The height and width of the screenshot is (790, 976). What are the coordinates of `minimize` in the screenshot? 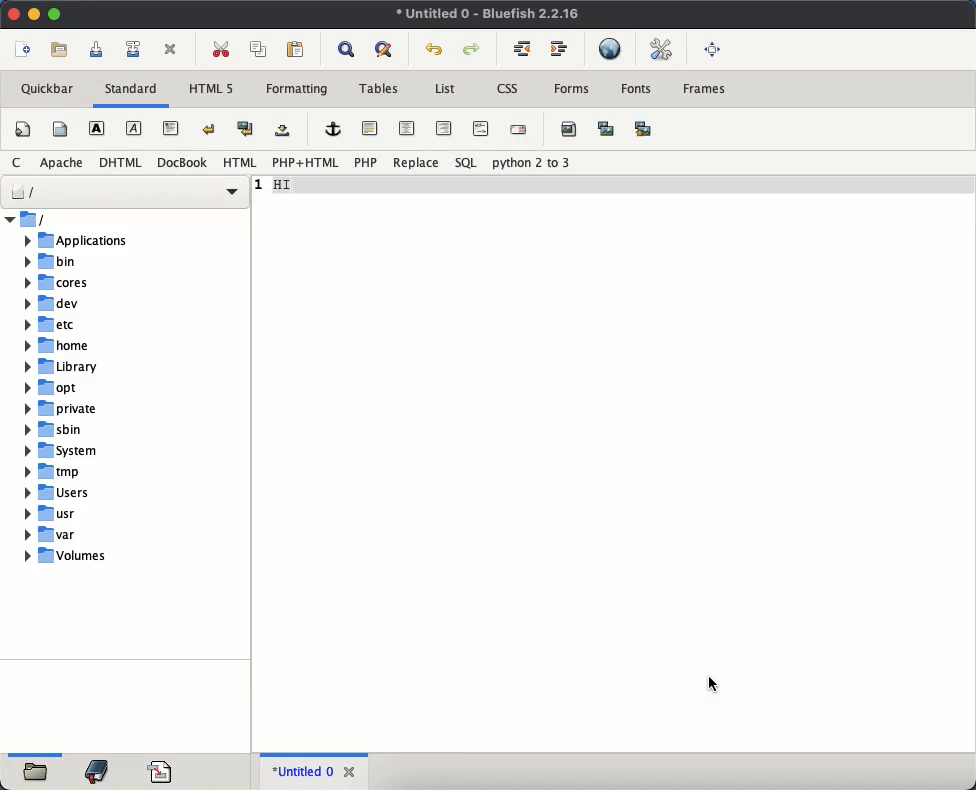 It's located at (35, 14).